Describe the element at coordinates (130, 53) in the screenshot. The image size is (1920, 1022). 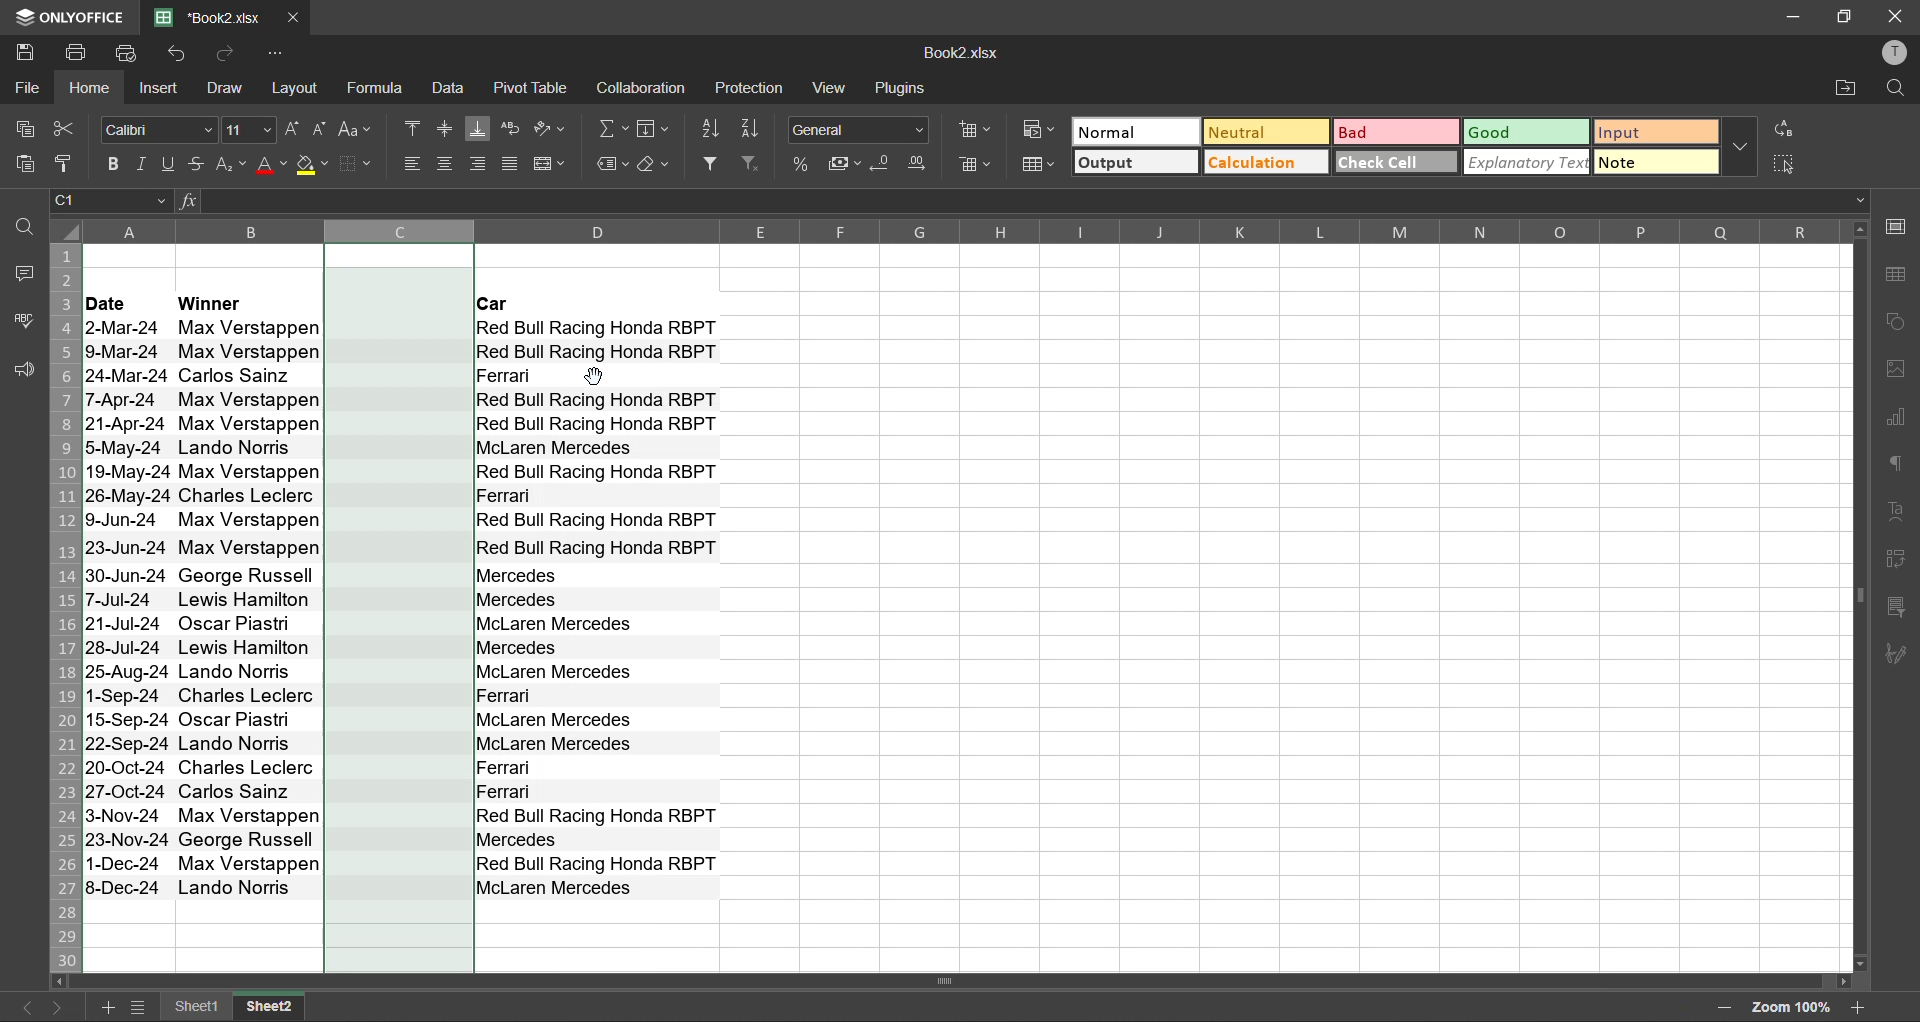
I see `quick print` at that location.